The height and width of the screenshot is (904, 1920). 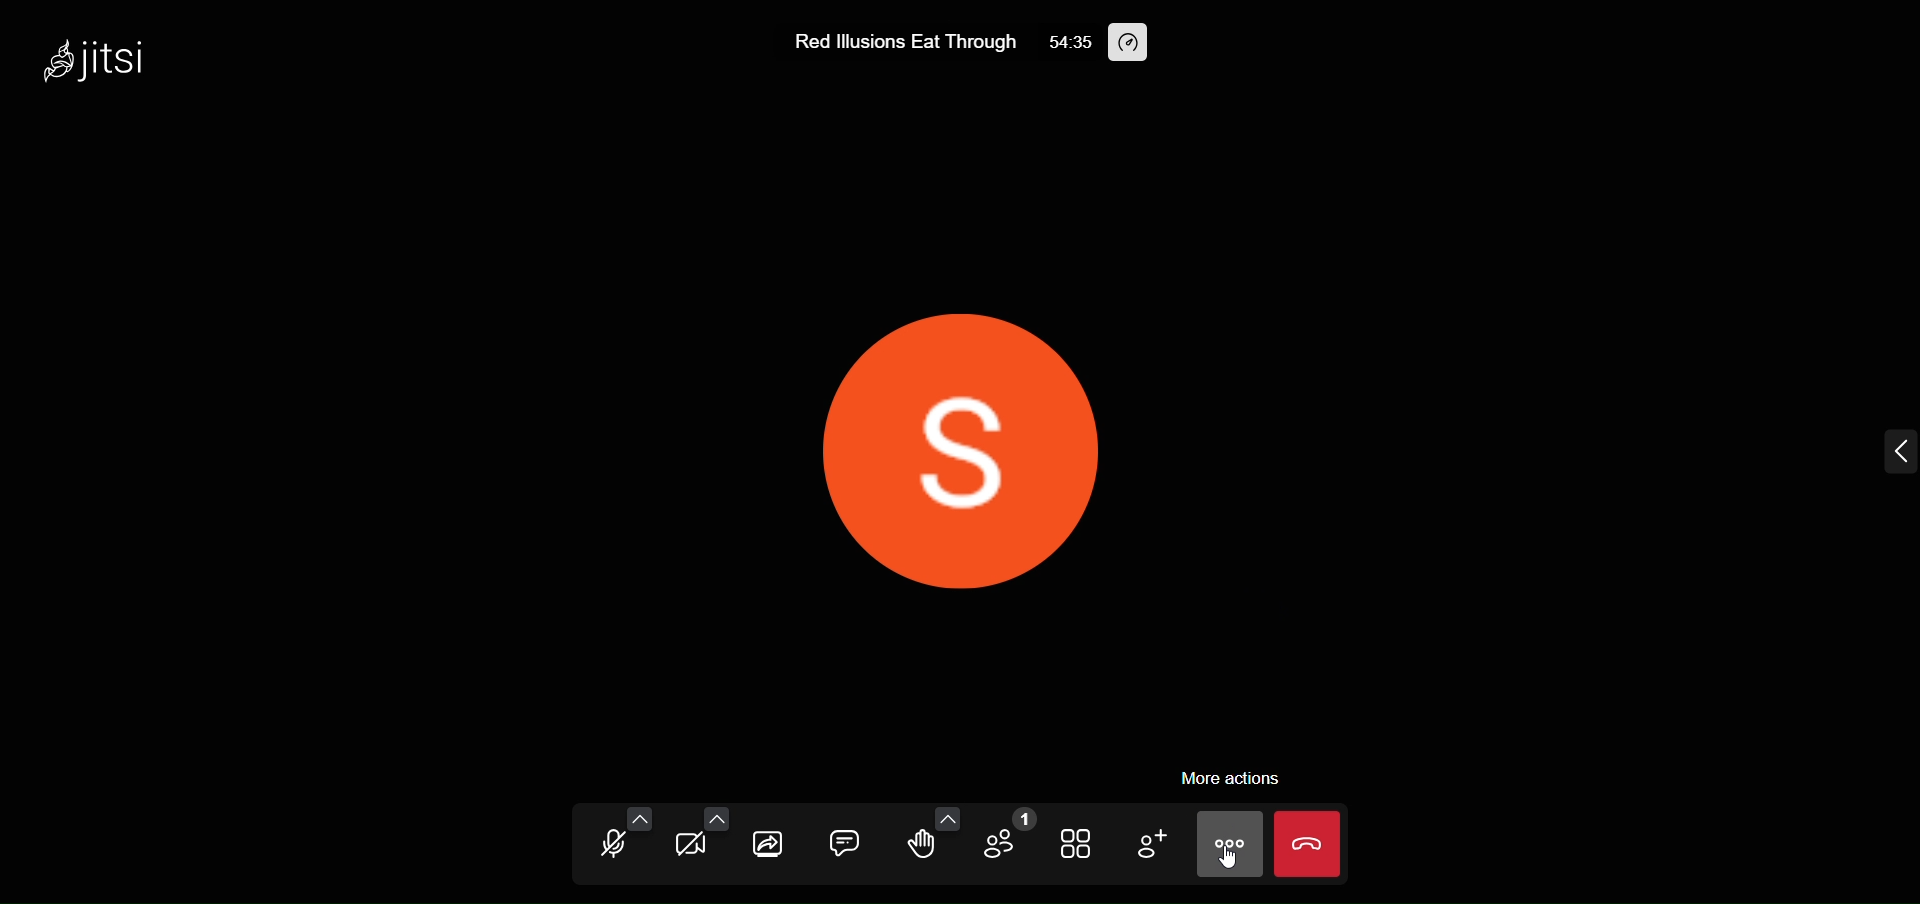 I want to click on more audio option, so click(x=643, y=819).